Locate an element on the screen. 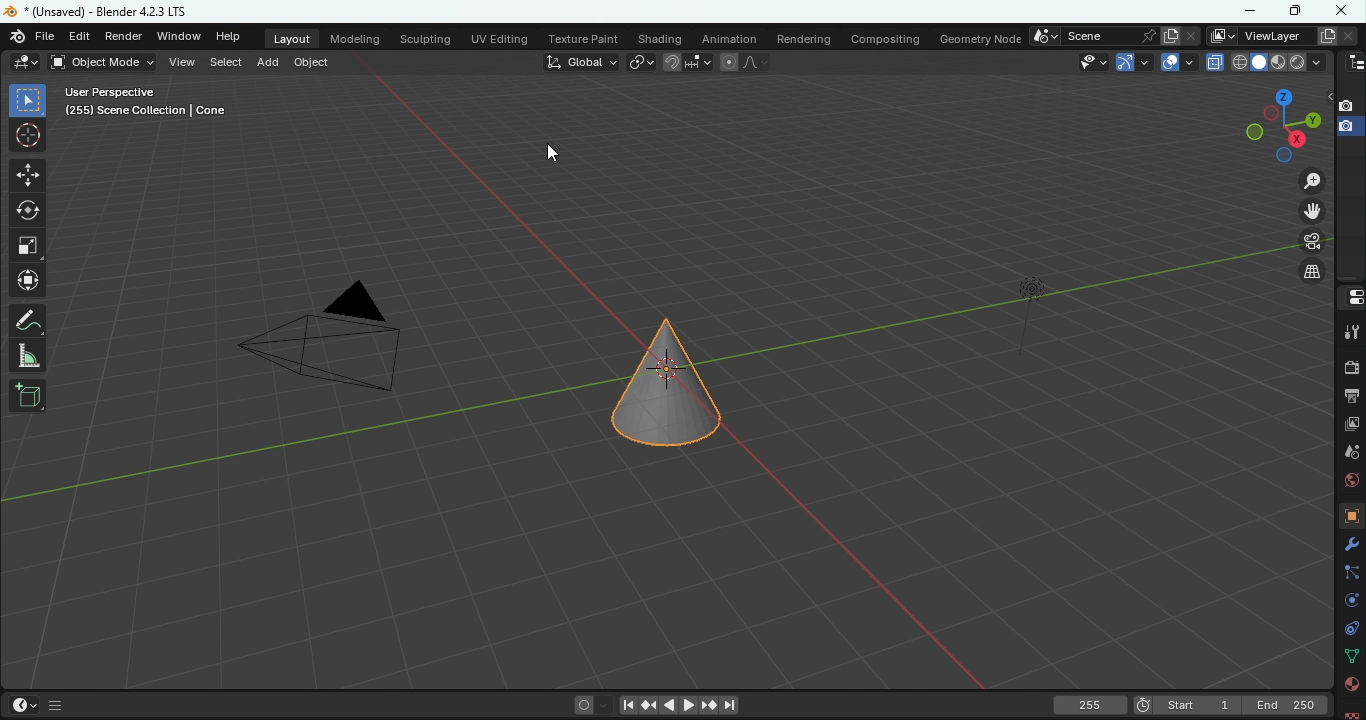 The height and width of the screenshot is (720, 1366). Show overlays is located at coordinates (1168, 61).